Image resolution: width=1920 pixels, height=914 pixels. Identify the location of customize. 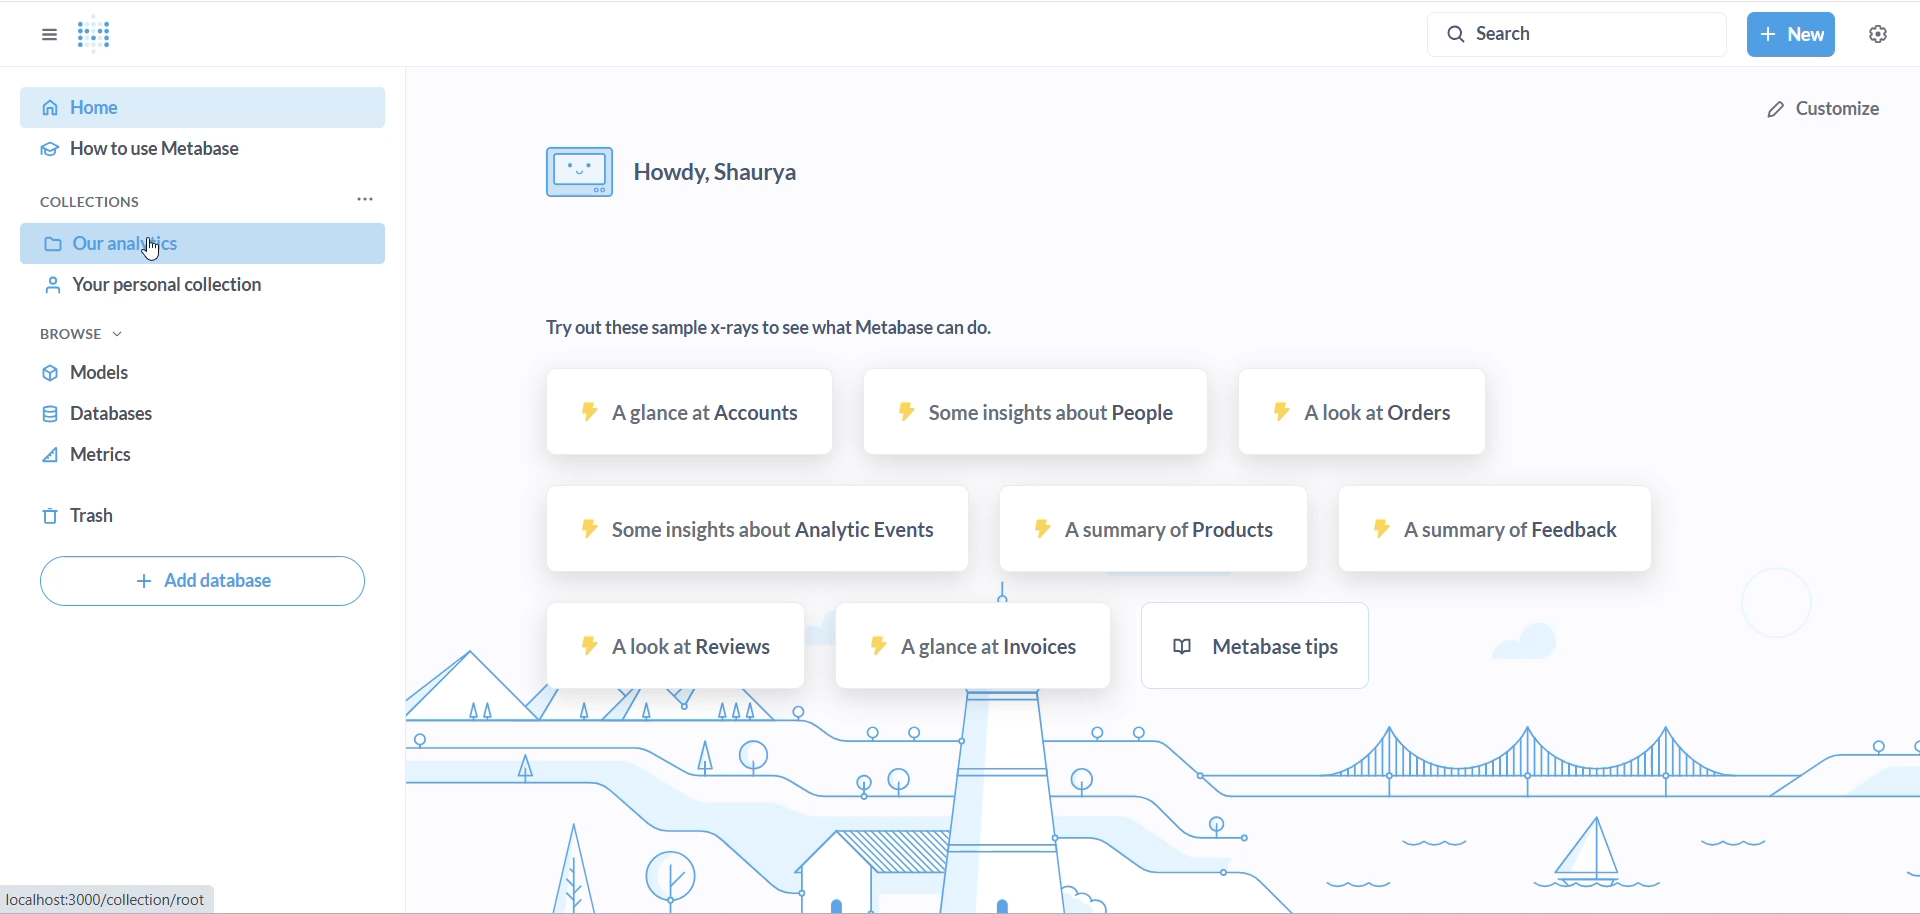
(1820, 108).